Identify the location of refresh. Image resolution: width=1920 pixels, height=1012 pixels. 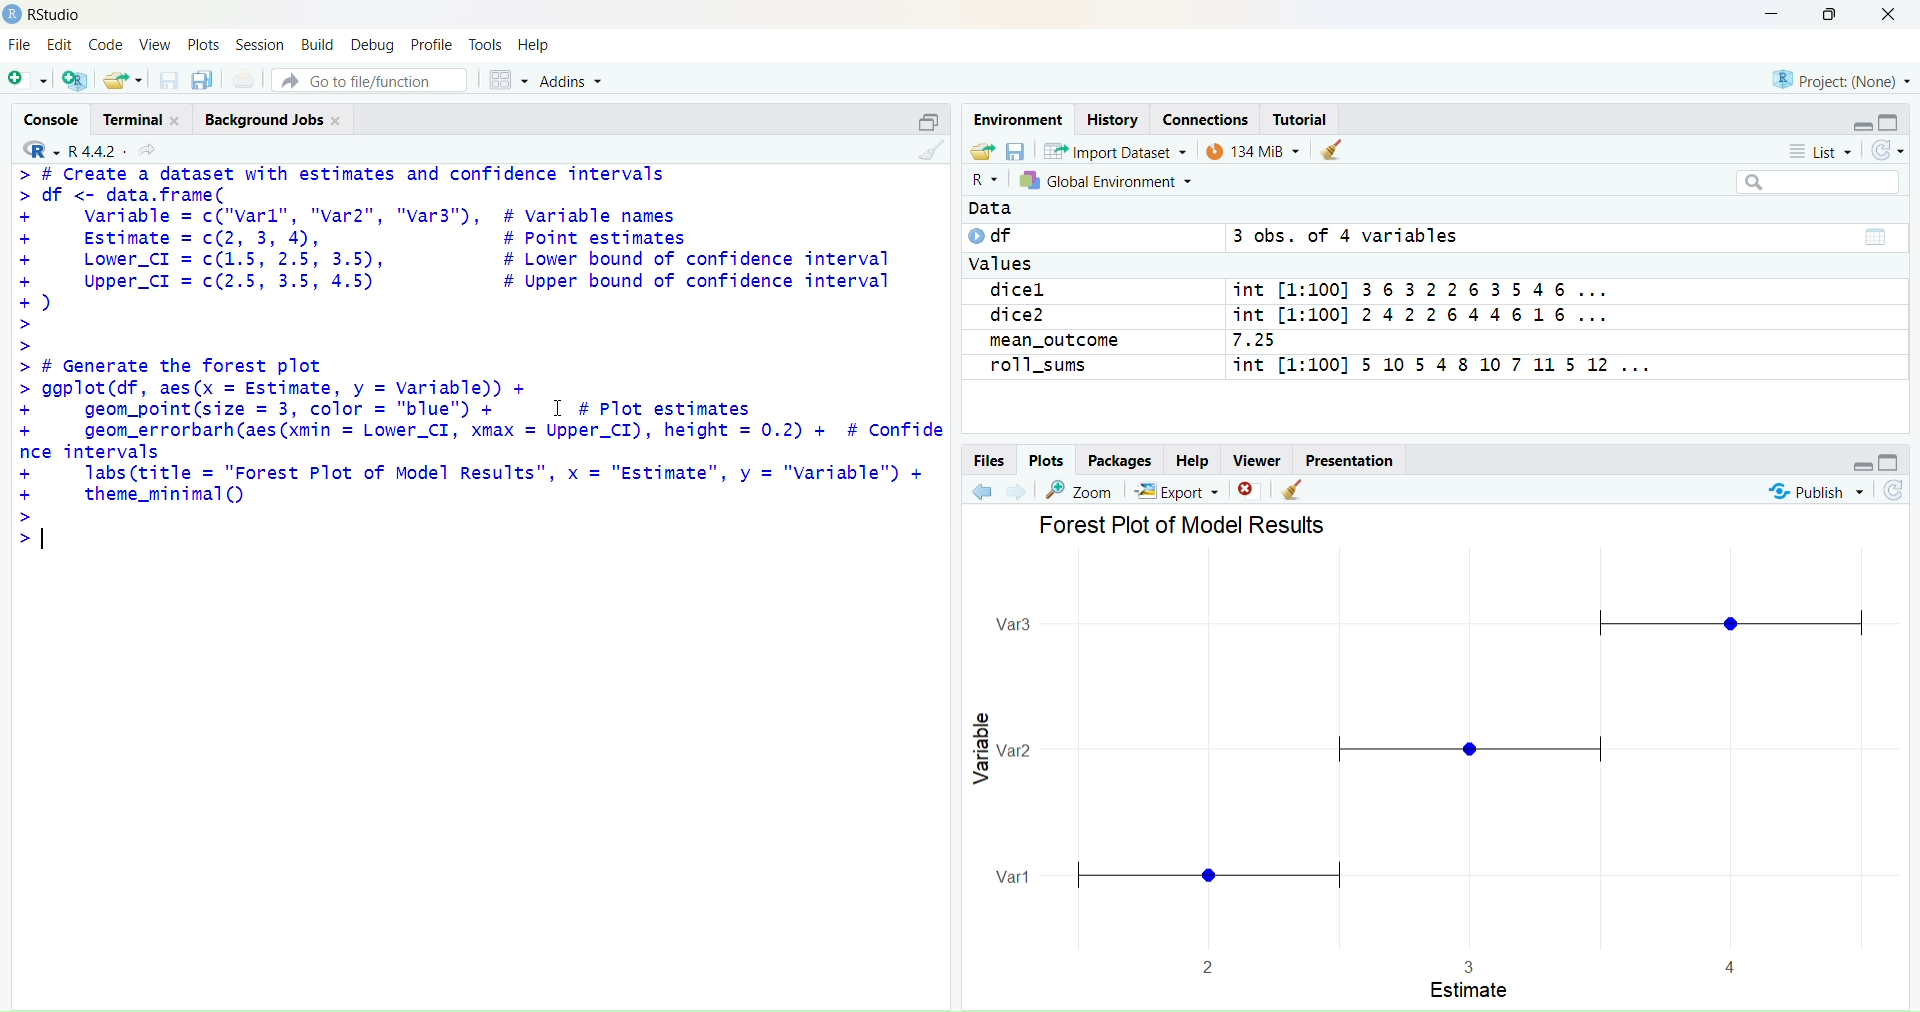
(1894, 492).